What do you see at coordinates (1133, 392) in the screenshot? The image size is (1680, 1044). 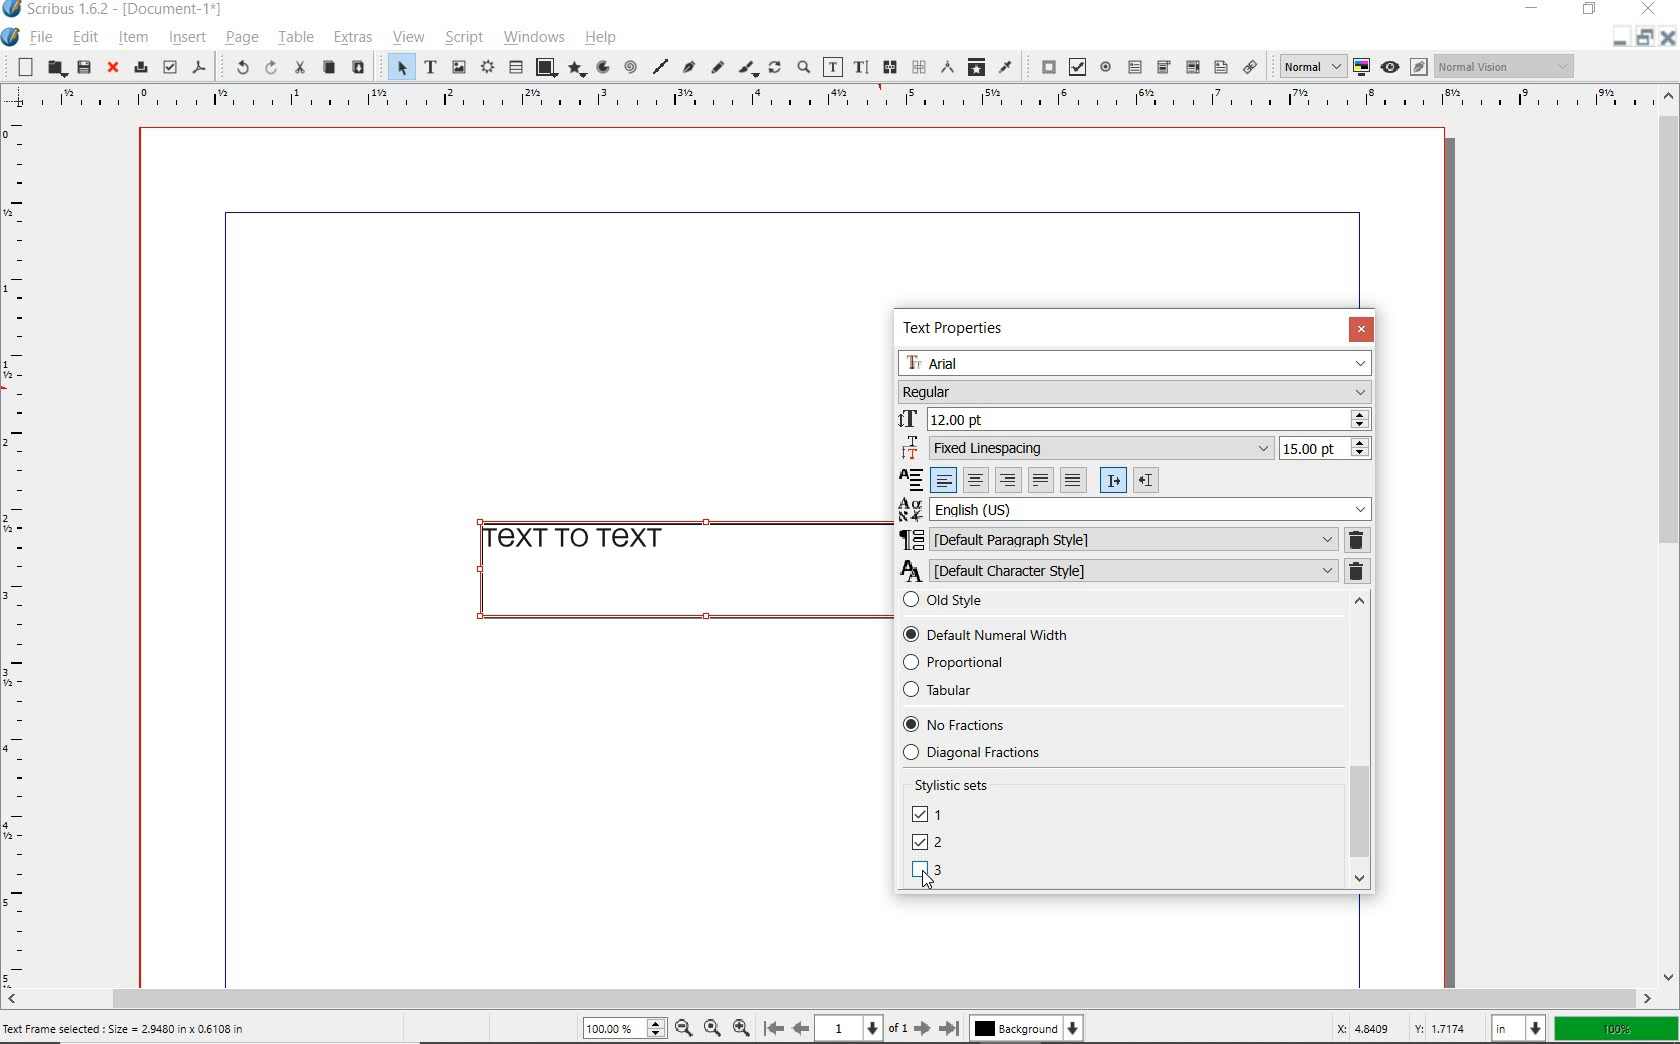 I see `Regular` at bounding box center [1133, 392].